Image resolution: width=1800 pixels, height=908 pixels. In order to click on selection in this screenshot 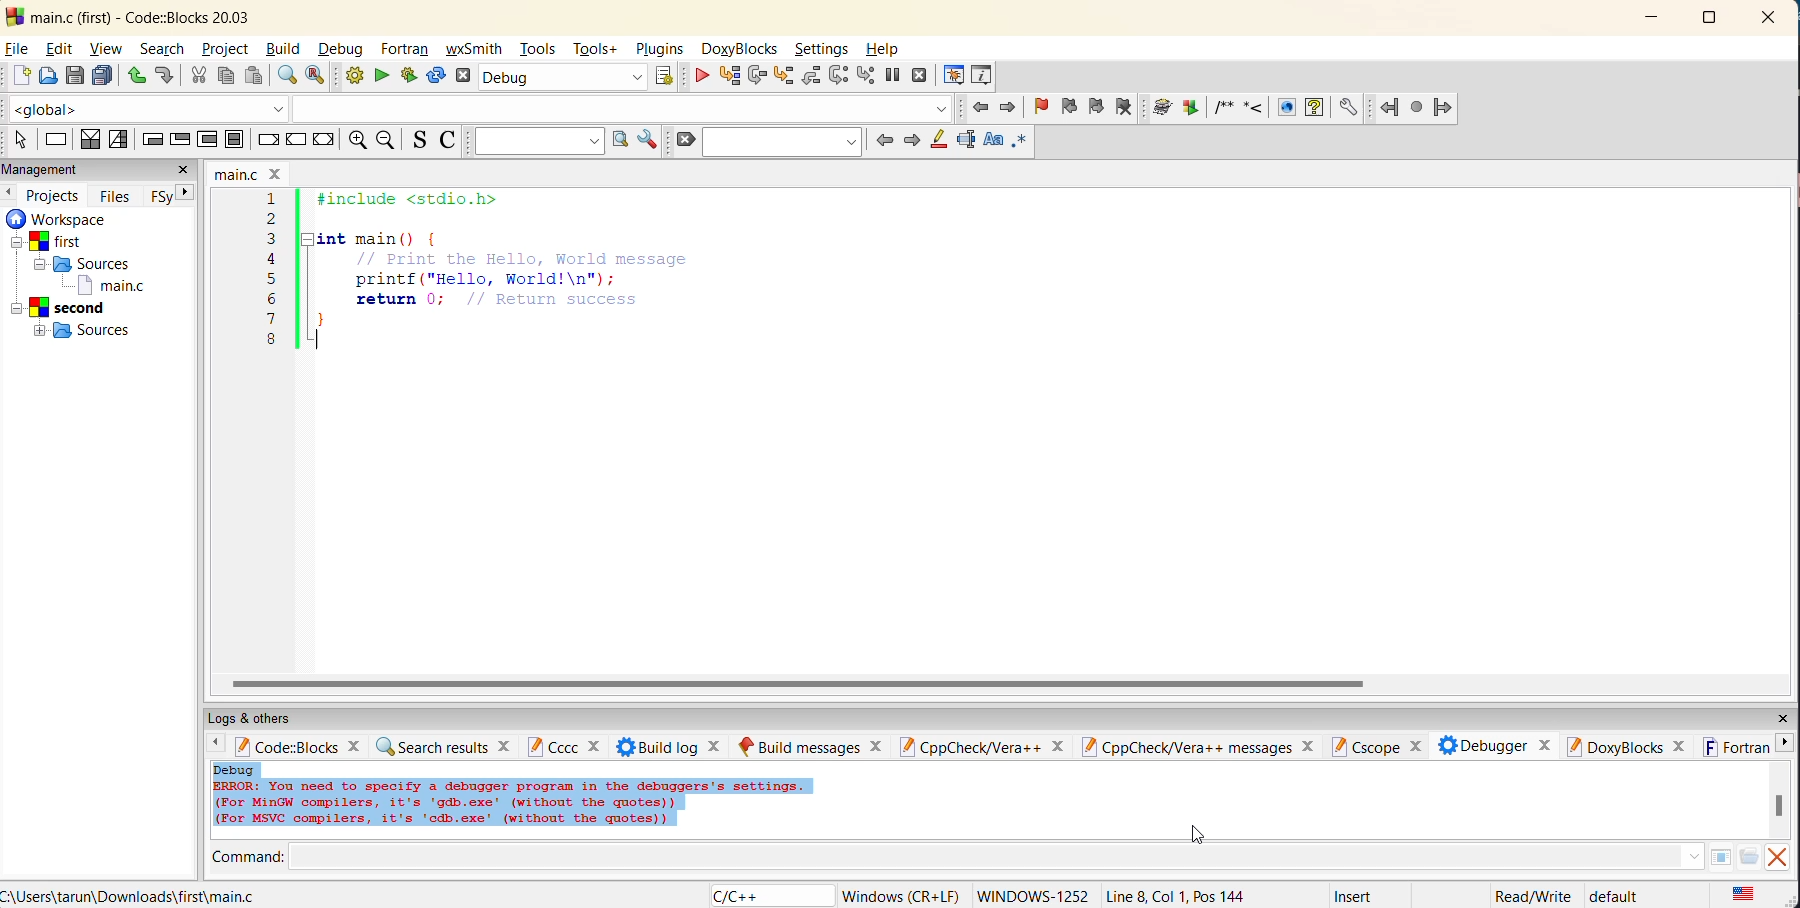, I will do `click(117, 140)`.